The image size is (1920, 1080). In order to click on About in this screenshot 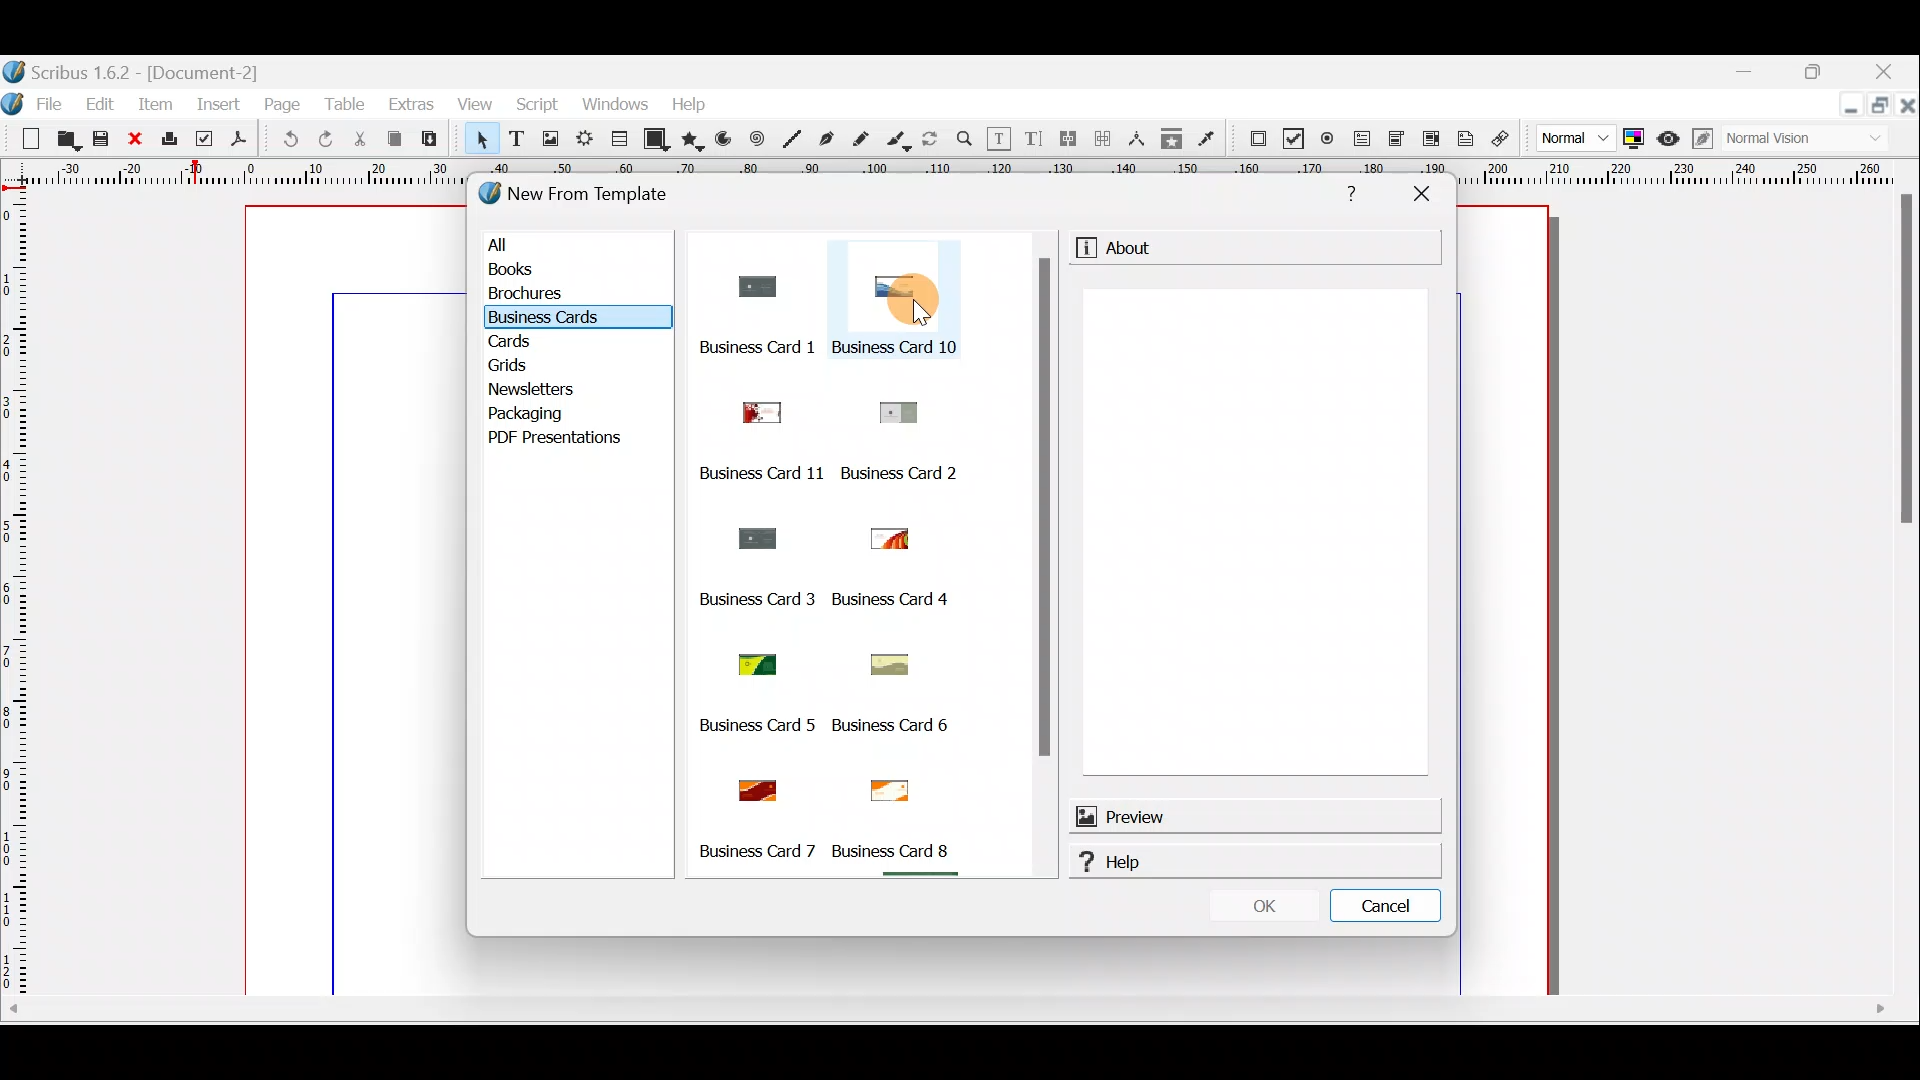, I will do `click(1136, 248)`.